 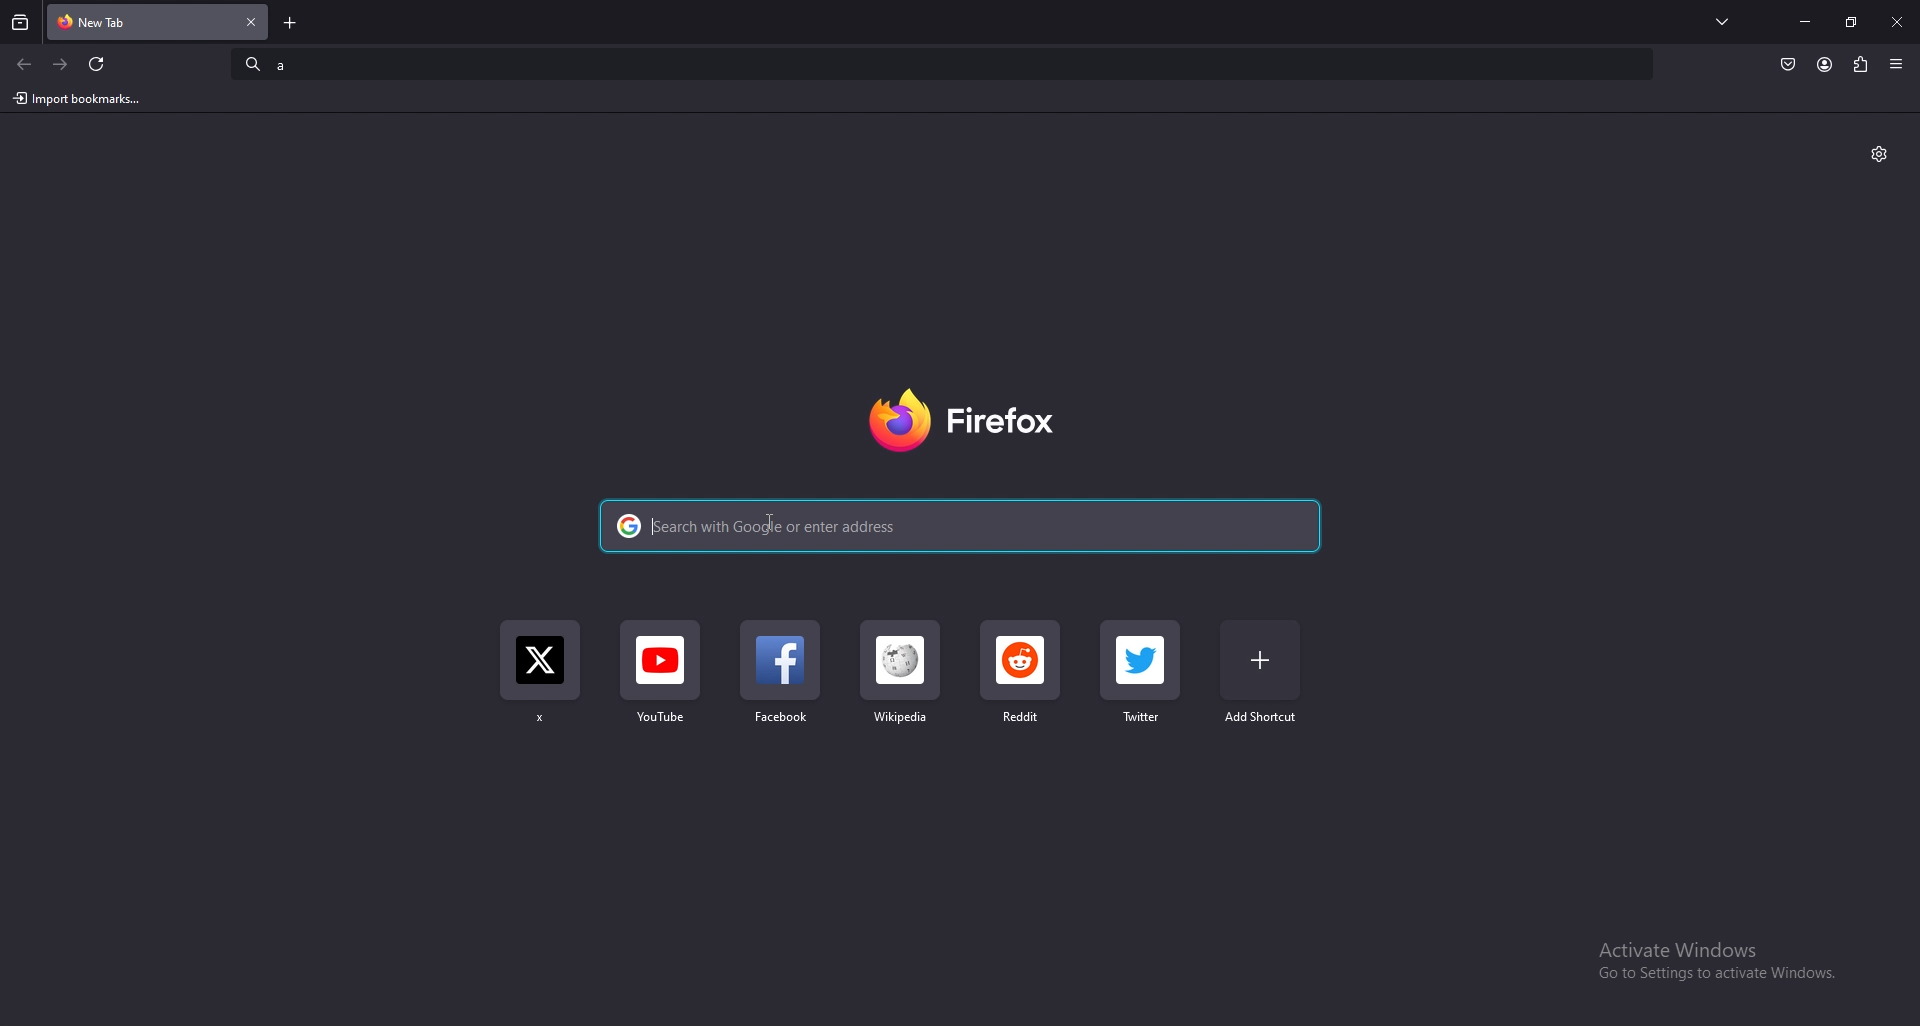 I want to click on recent browsing, so click(x=21, y=23).